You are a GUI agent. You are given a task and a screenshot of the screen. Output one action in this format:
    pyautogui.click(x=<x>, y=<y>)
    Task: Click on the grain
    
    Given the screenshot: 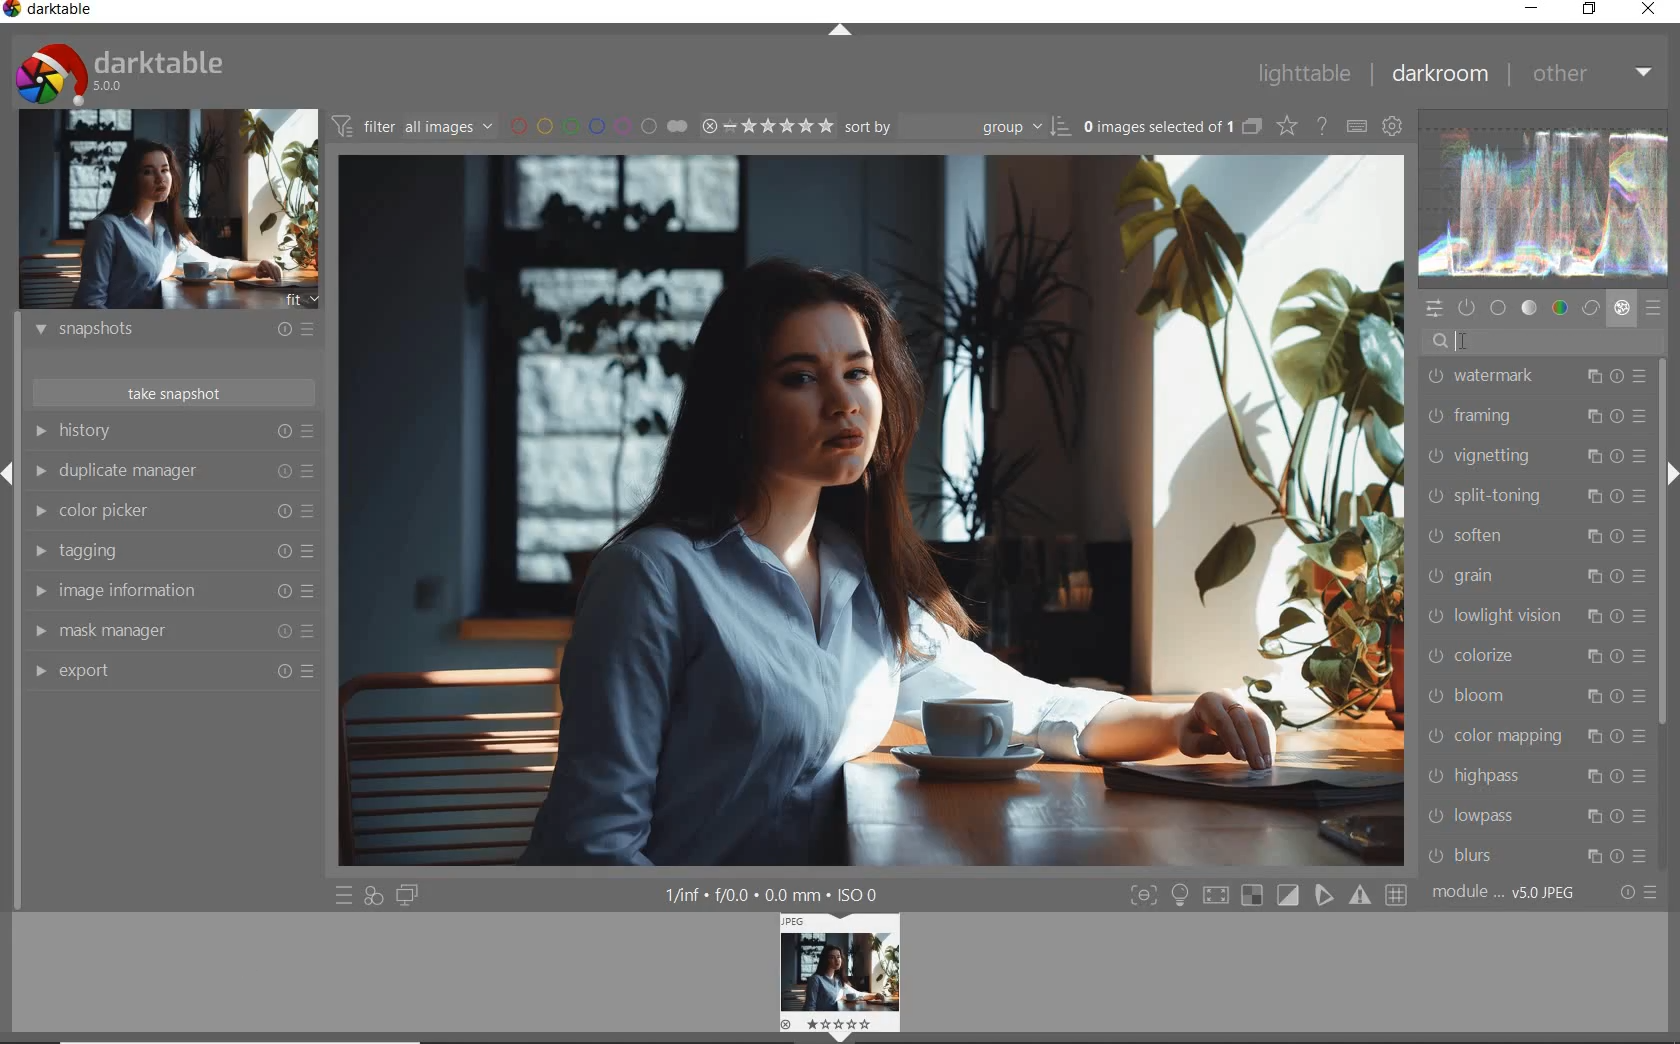 What is the action you would take?
    pyautogui.click(x=1538, y=576)
    